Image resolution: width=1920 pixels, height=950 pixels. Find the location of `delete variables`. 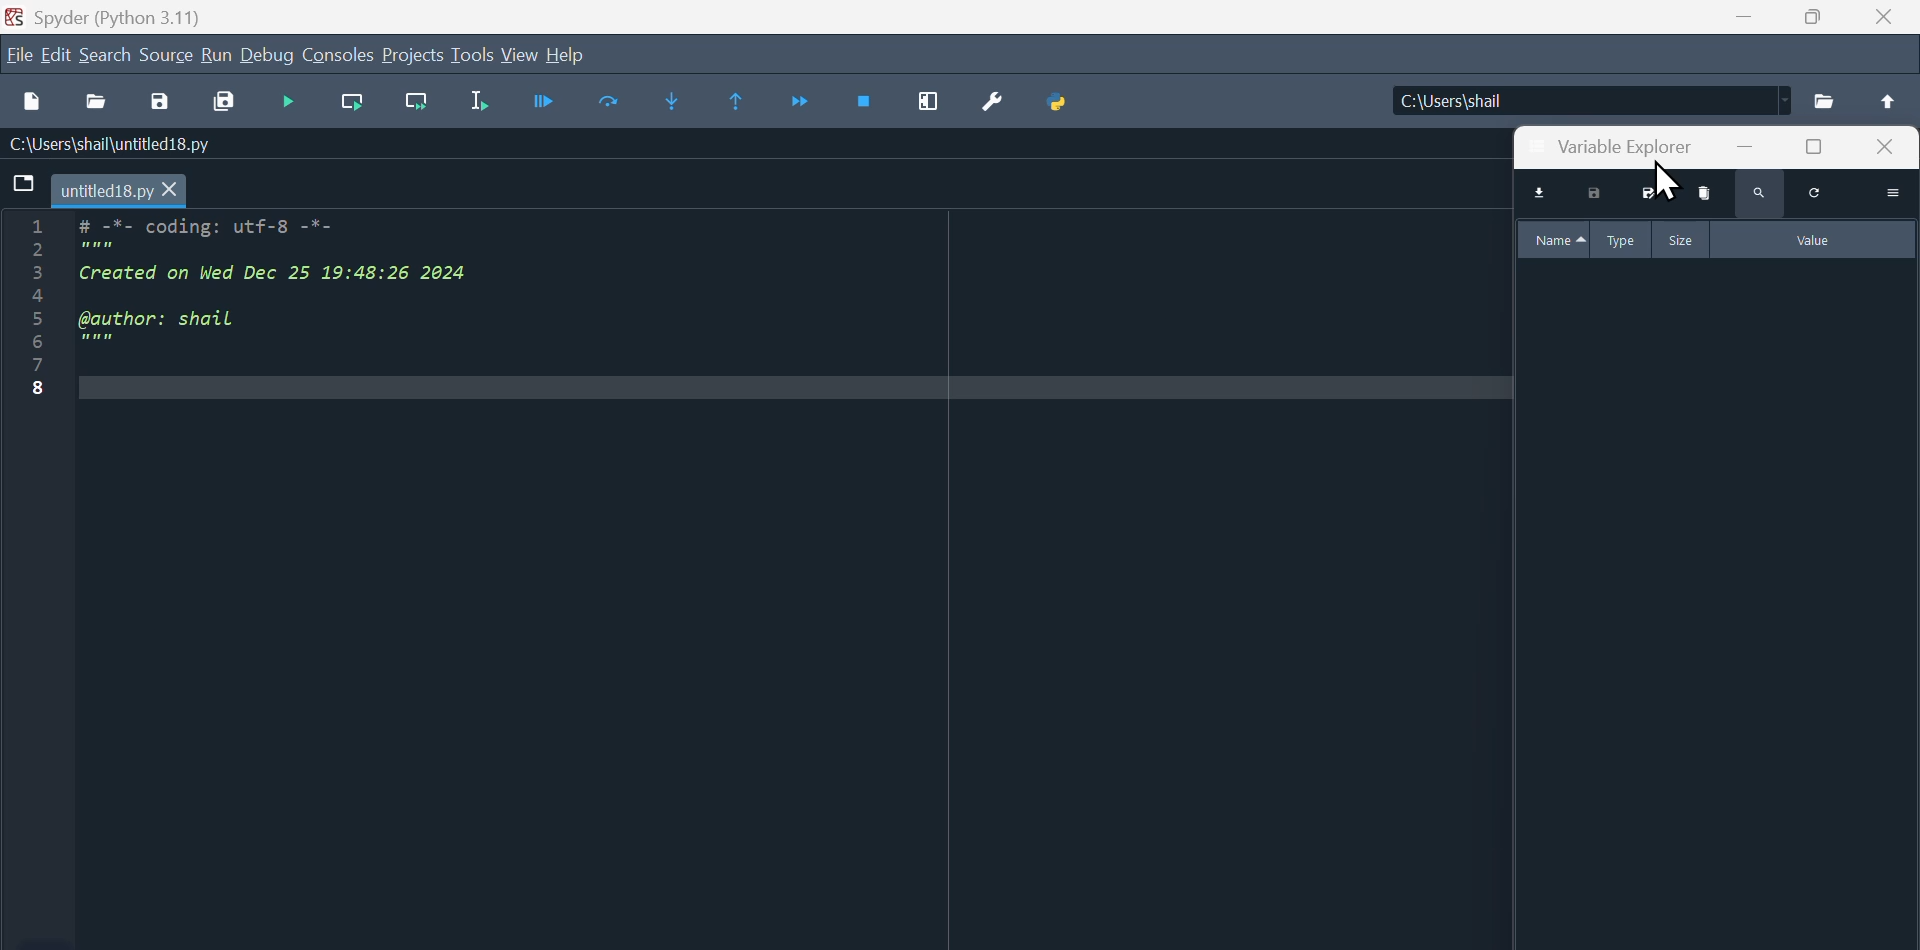

delete variables is located at coordinates (1707, 196).